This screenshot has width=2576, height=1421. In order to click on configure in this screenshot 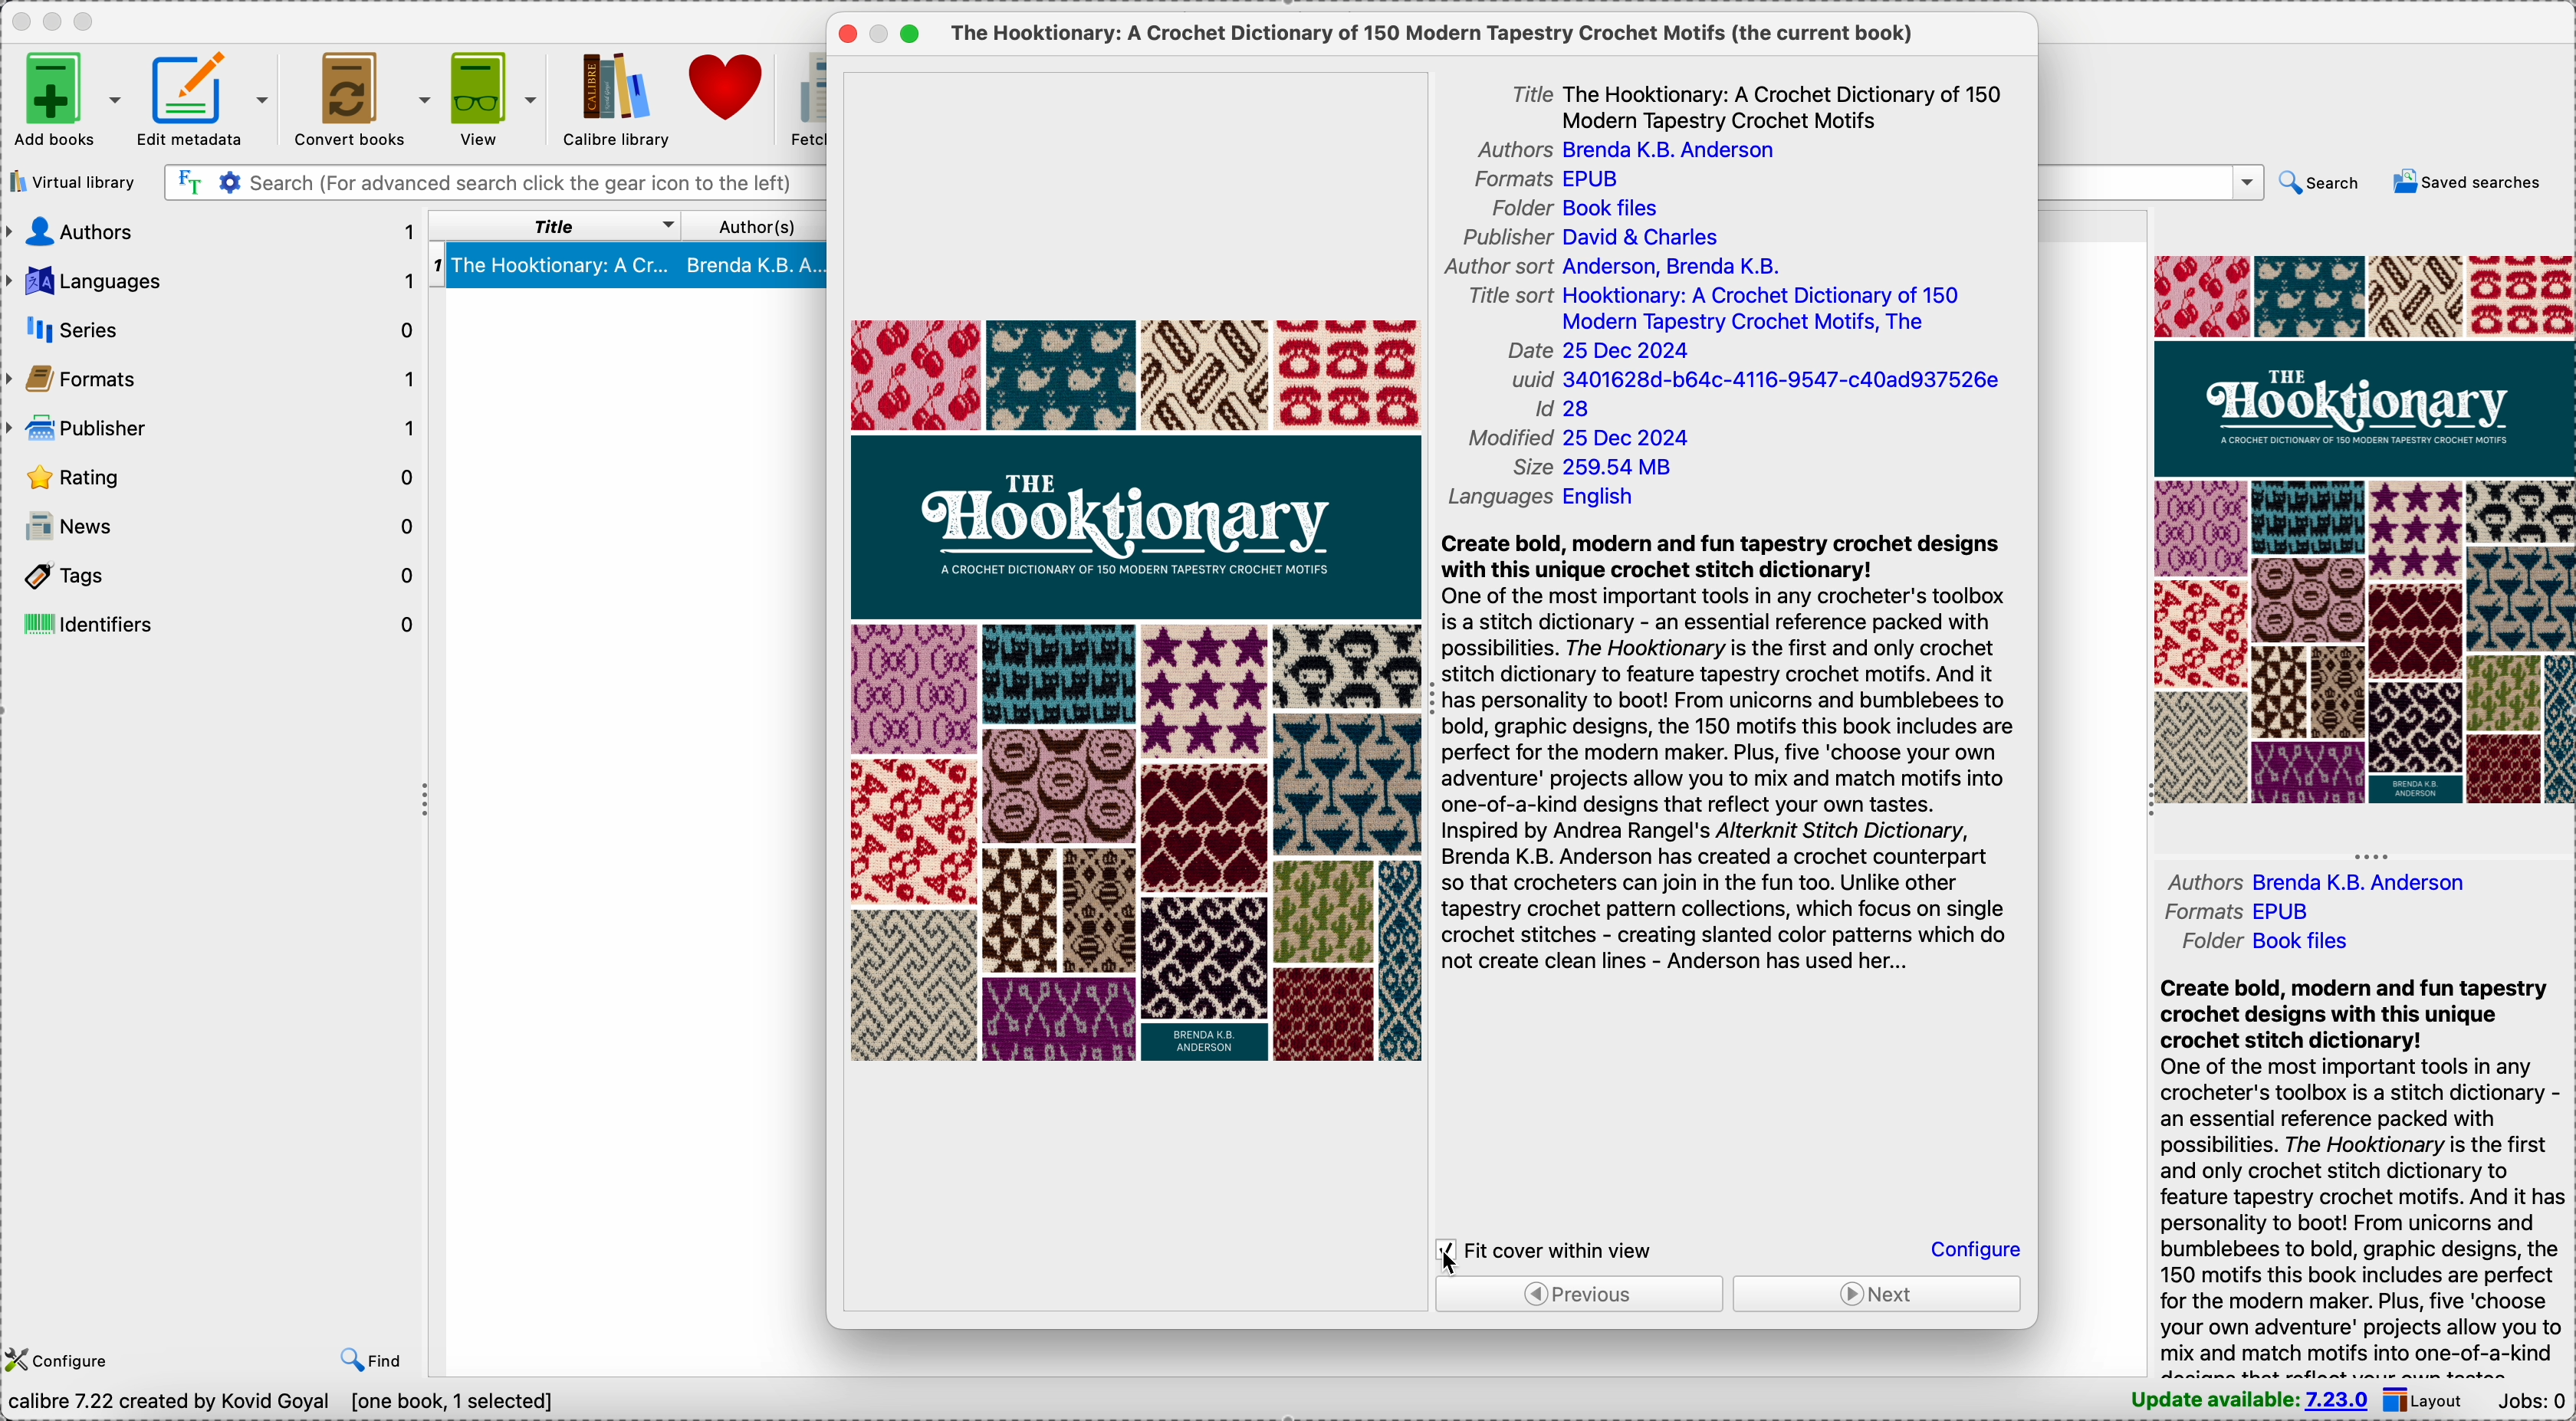, I will do `click(1971, 1246)`.